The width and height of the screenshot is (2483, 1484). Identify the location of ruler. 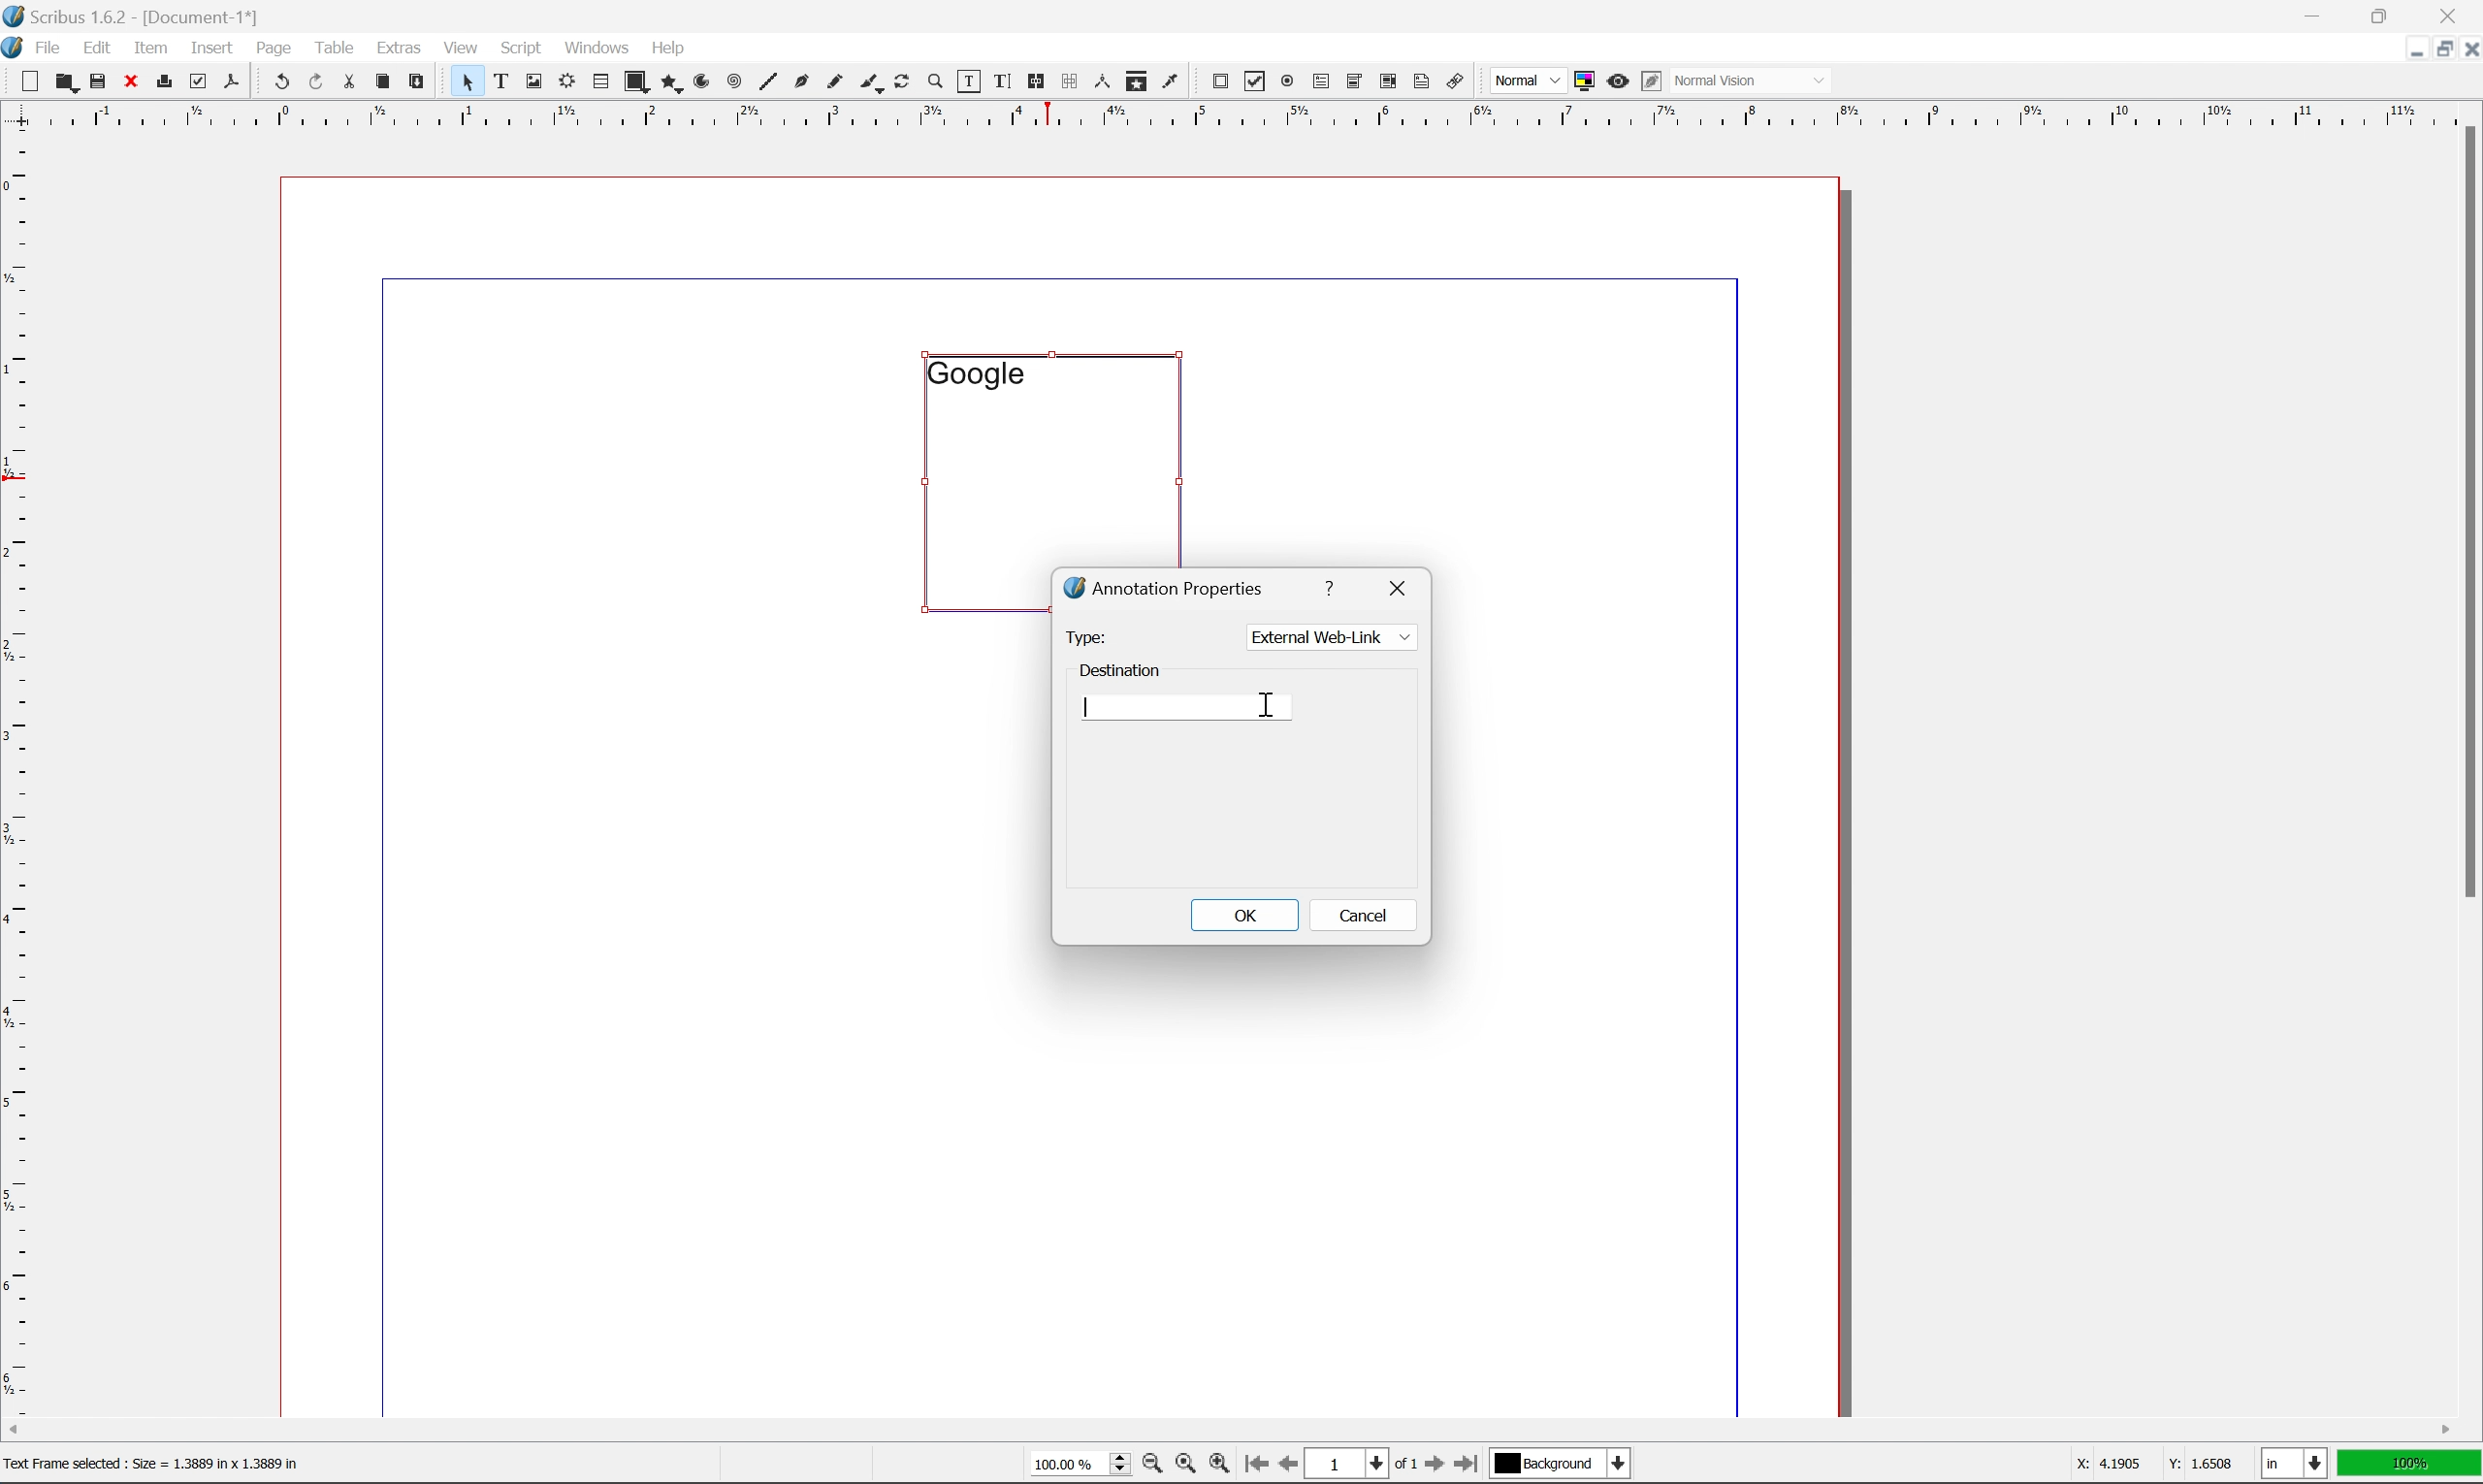
(1240, 113).